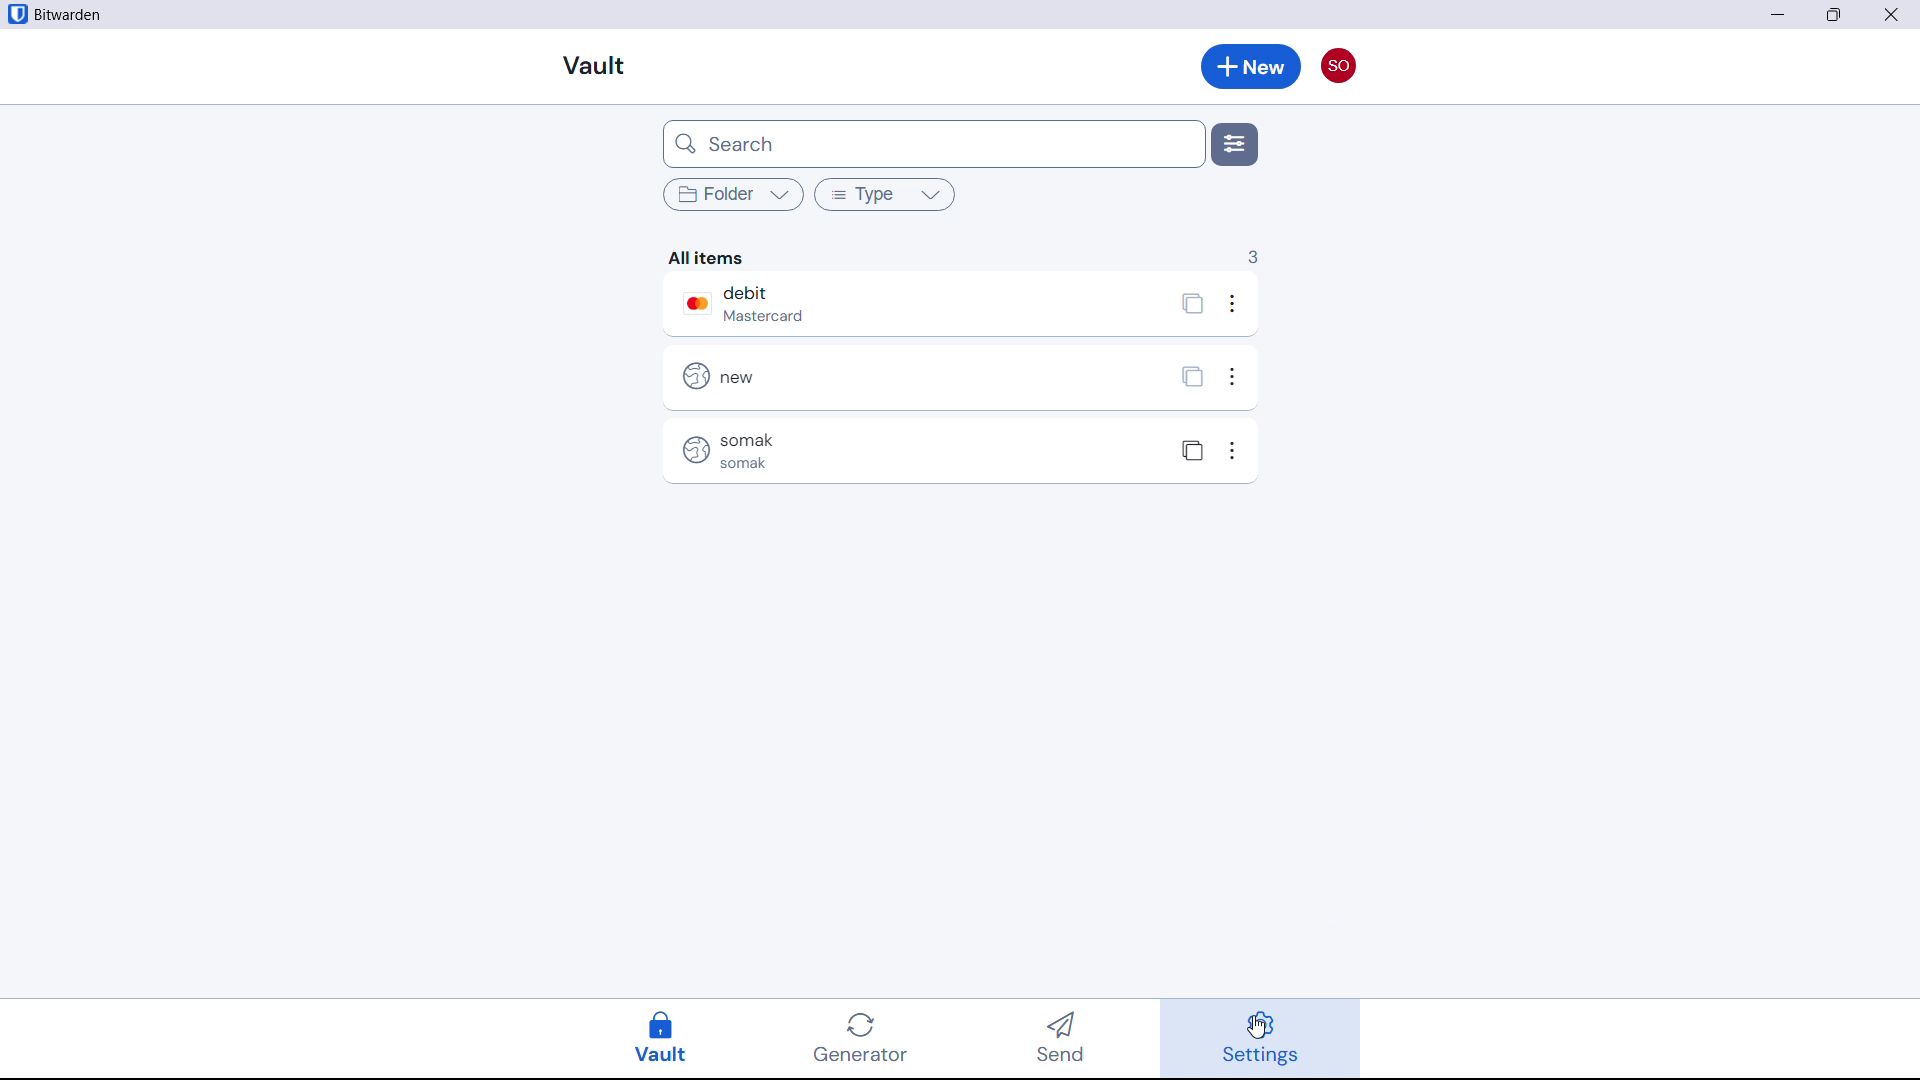 Image resolution: width=1920 pixels, height=1080 pixels. Describe the element at coordinates (1776, 15) in the screenshot. I see `minimise ` at that location.